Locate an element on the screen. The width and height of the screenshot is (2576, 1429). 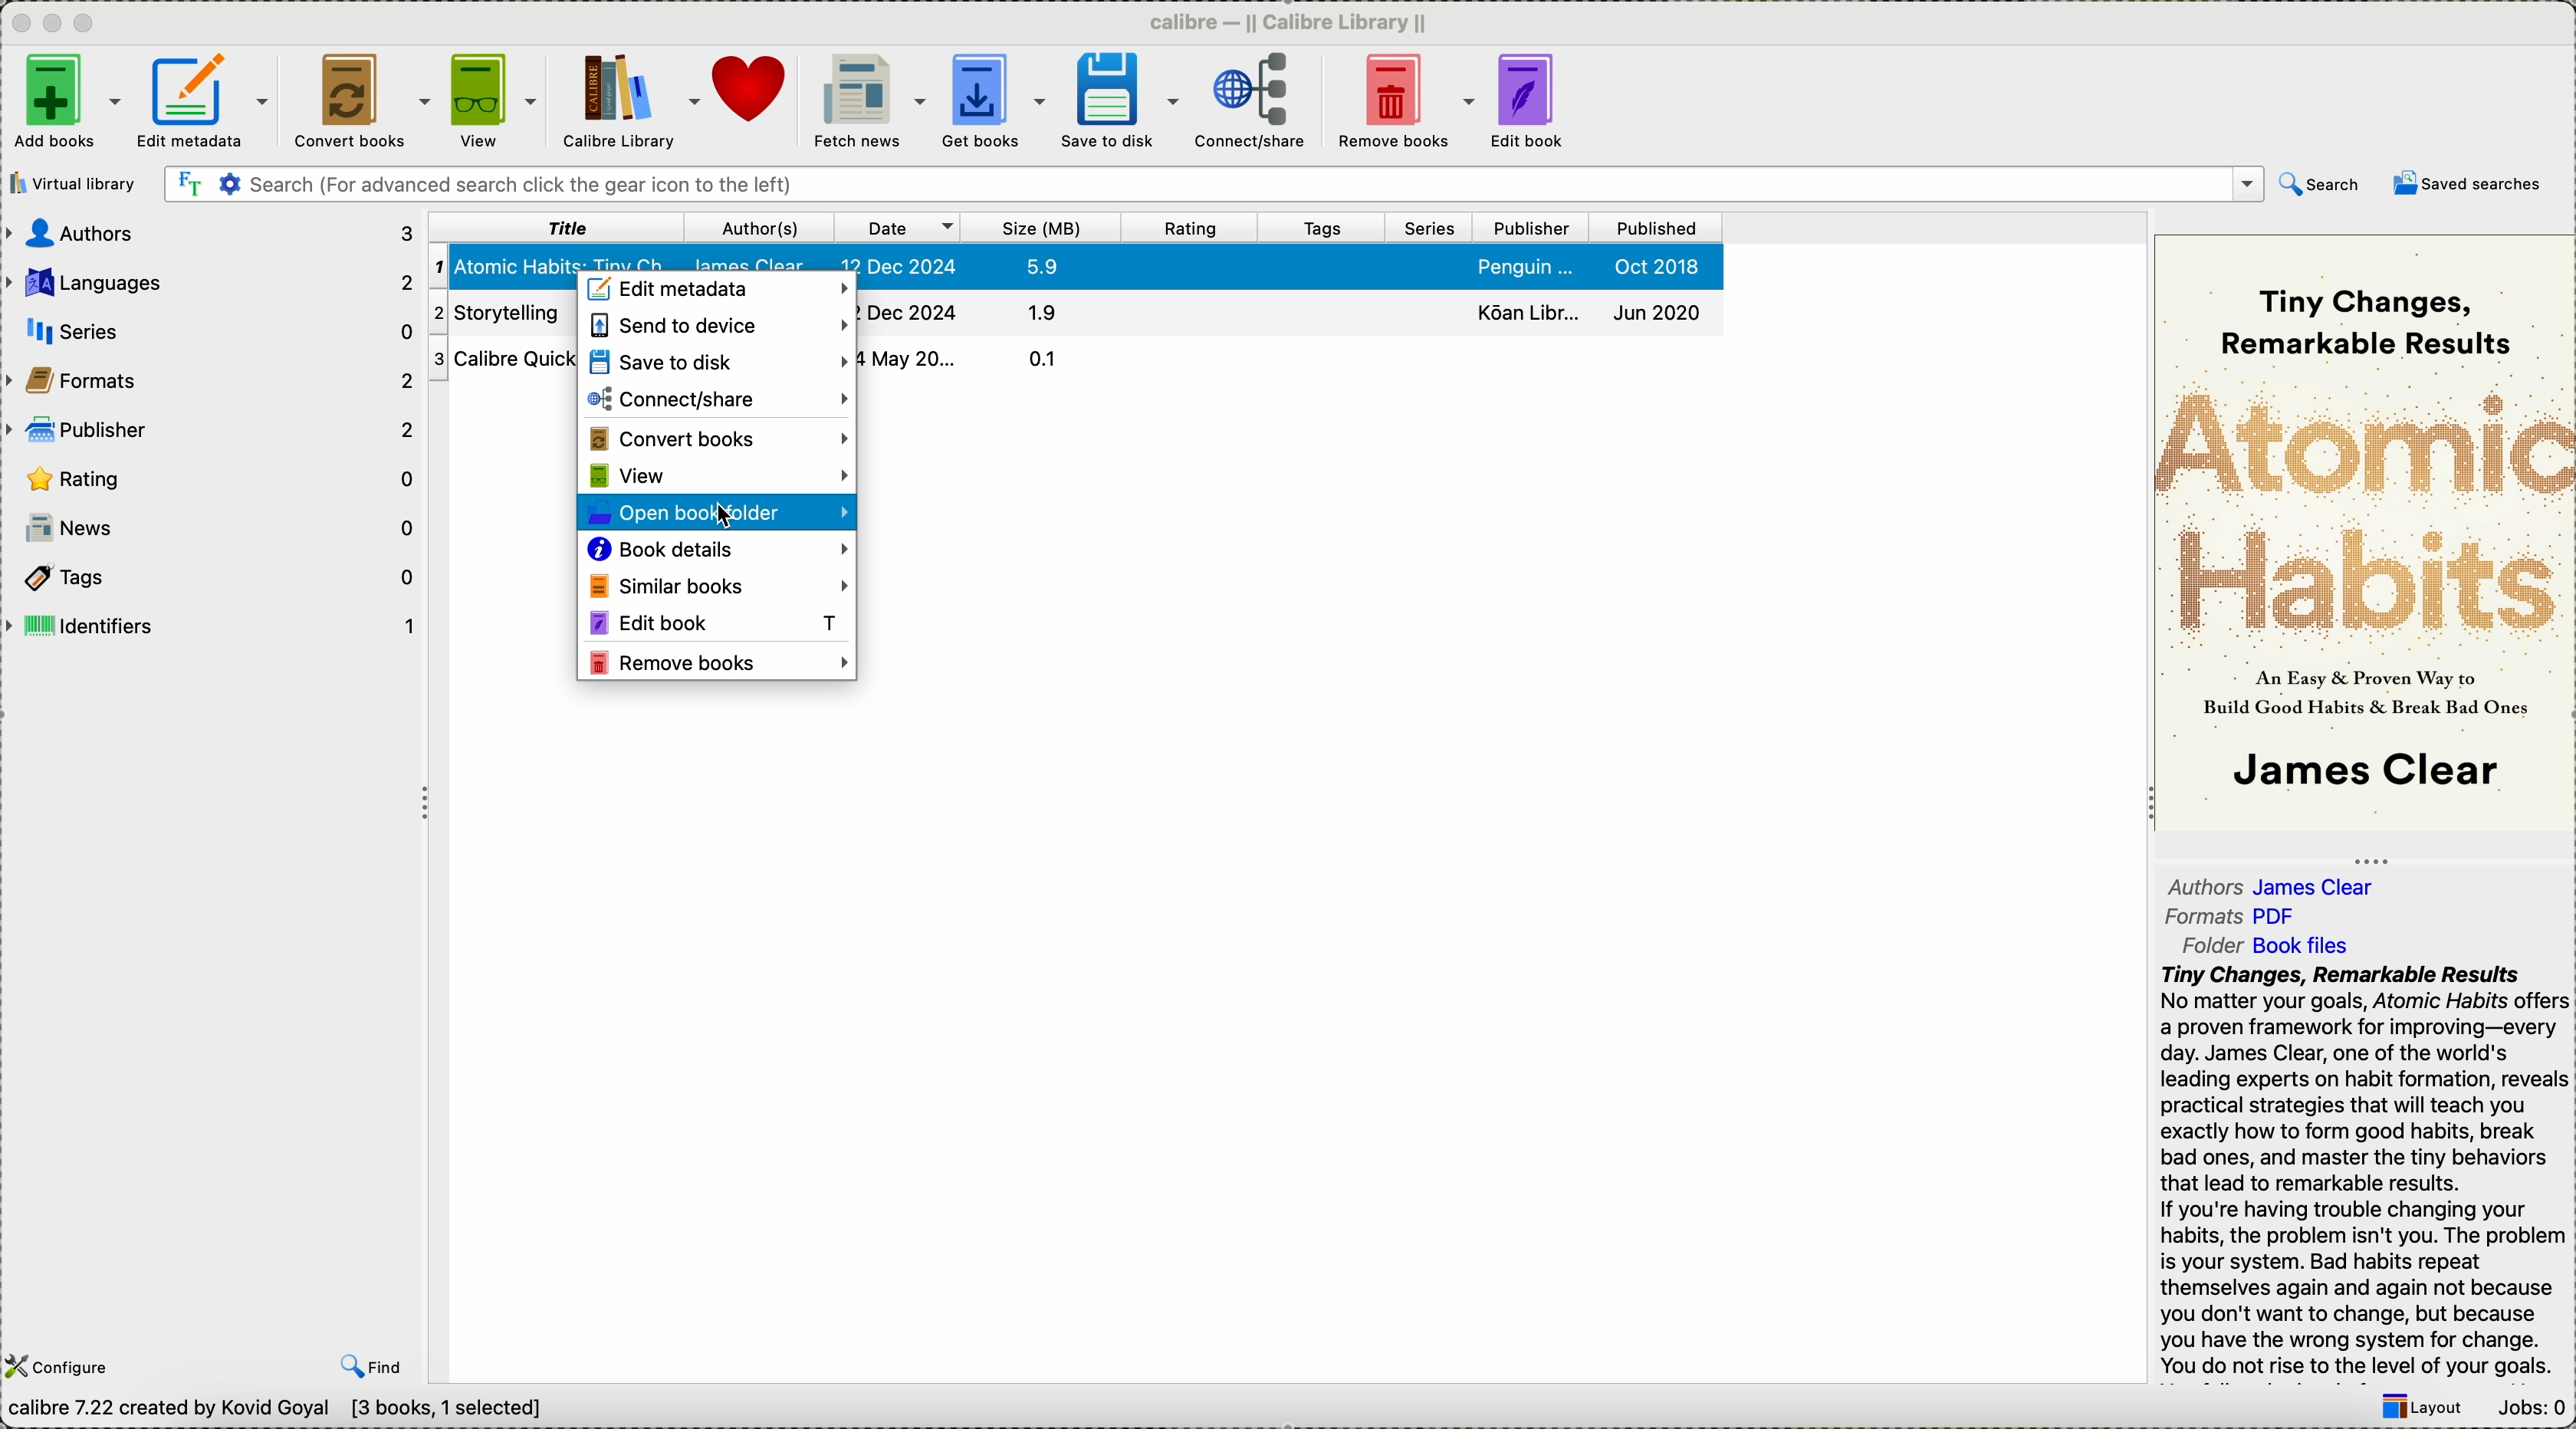
book cover preview is located at coordinates (2365, 531).